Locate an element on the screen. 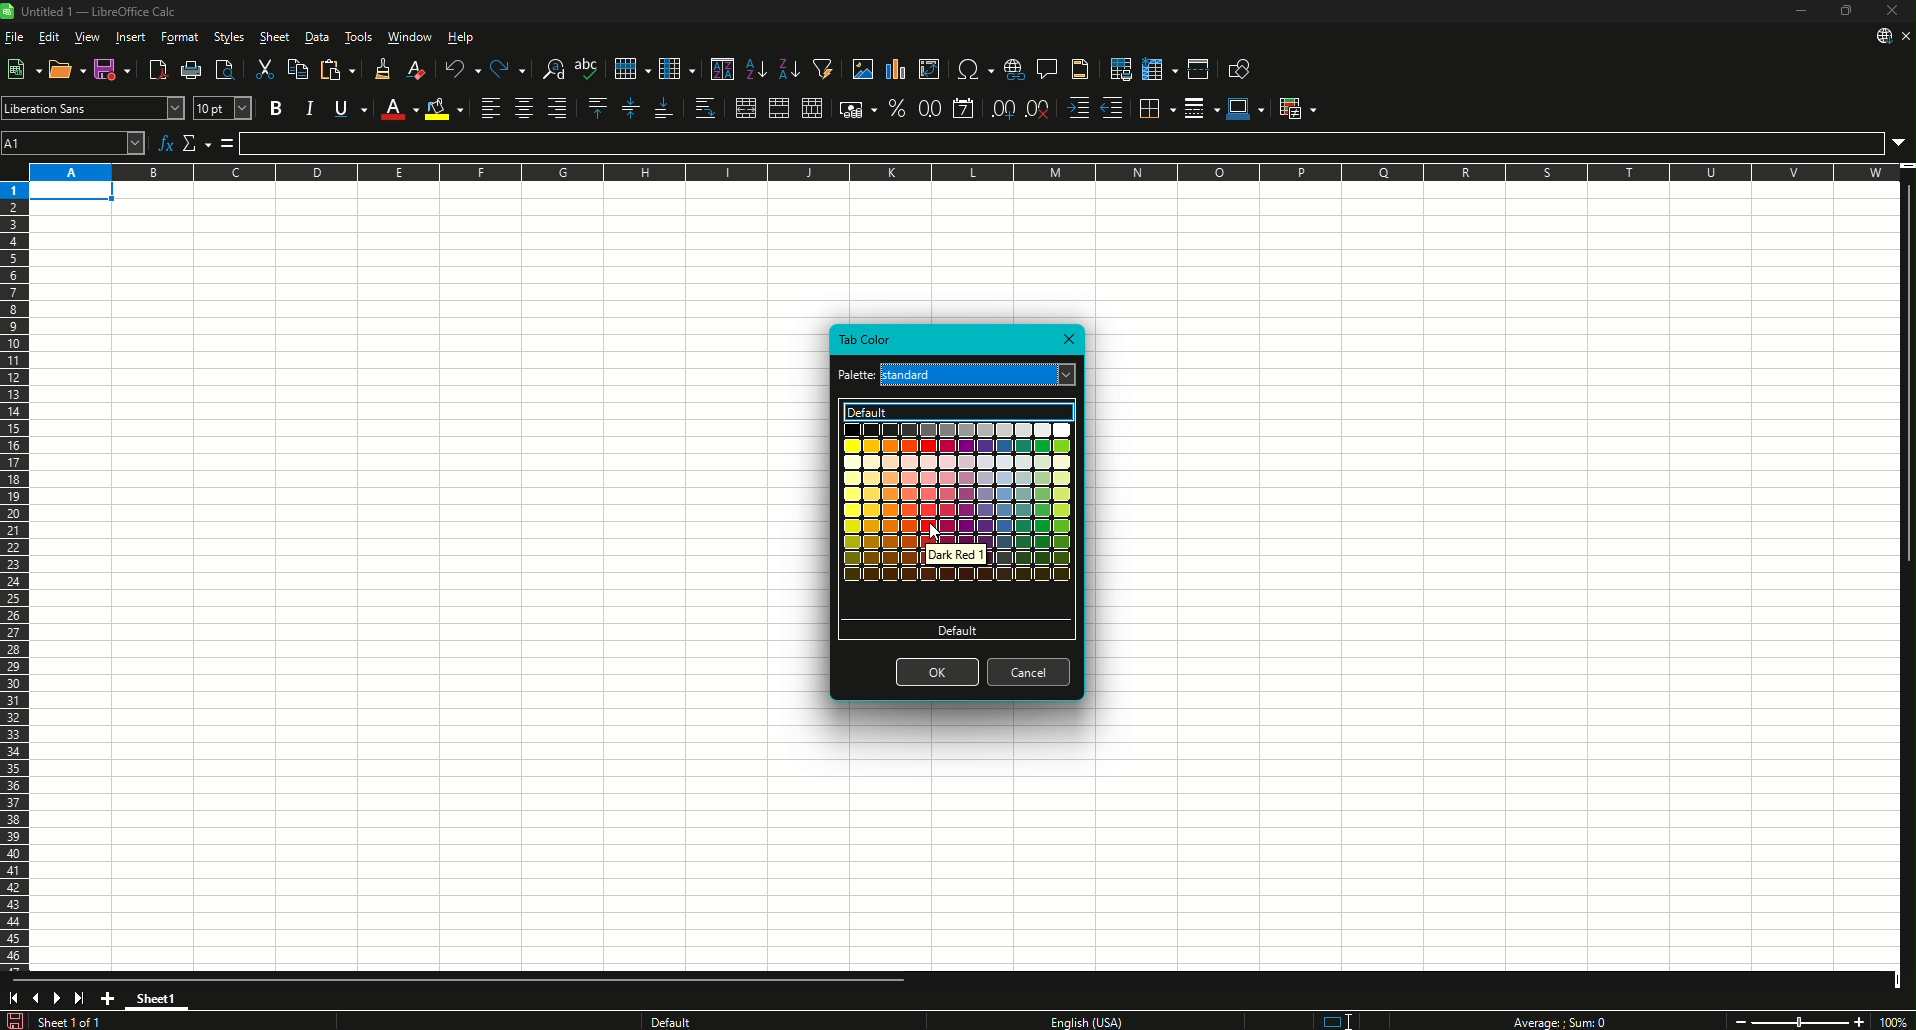  Borders is located at coordinates (1157, 109).